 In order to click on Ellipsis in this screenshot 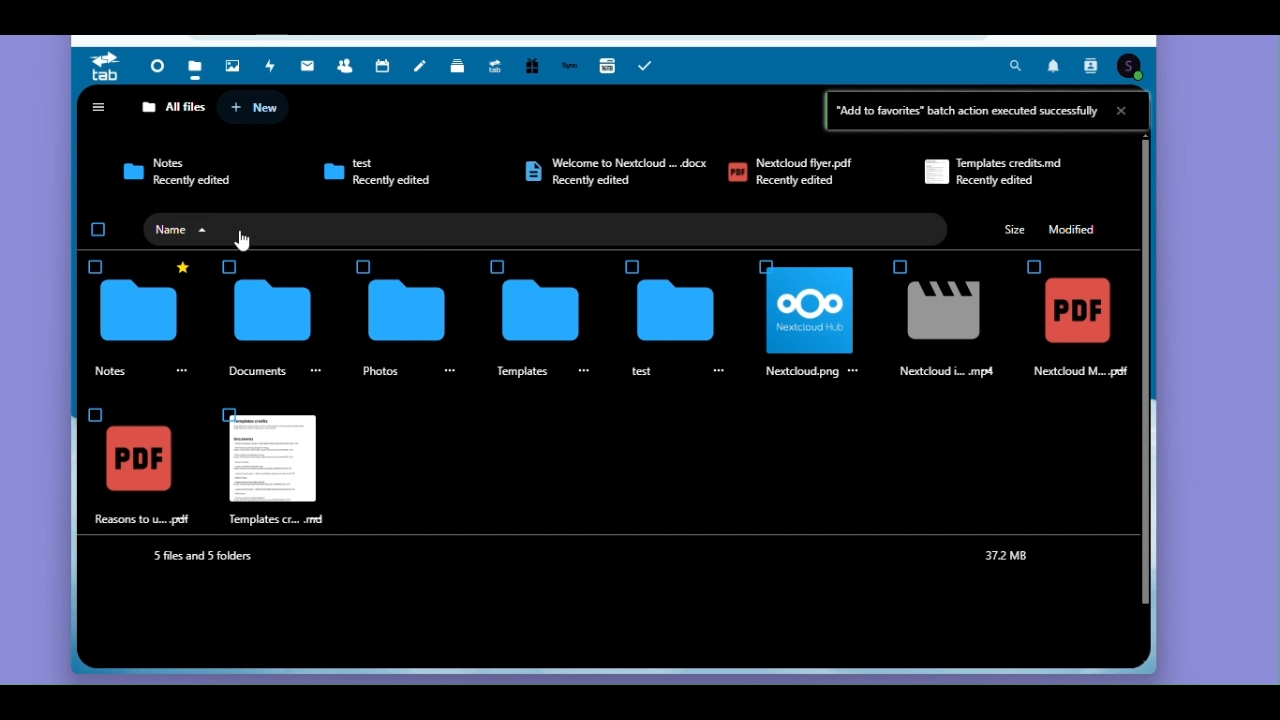, I will do `click(315, 369)`.